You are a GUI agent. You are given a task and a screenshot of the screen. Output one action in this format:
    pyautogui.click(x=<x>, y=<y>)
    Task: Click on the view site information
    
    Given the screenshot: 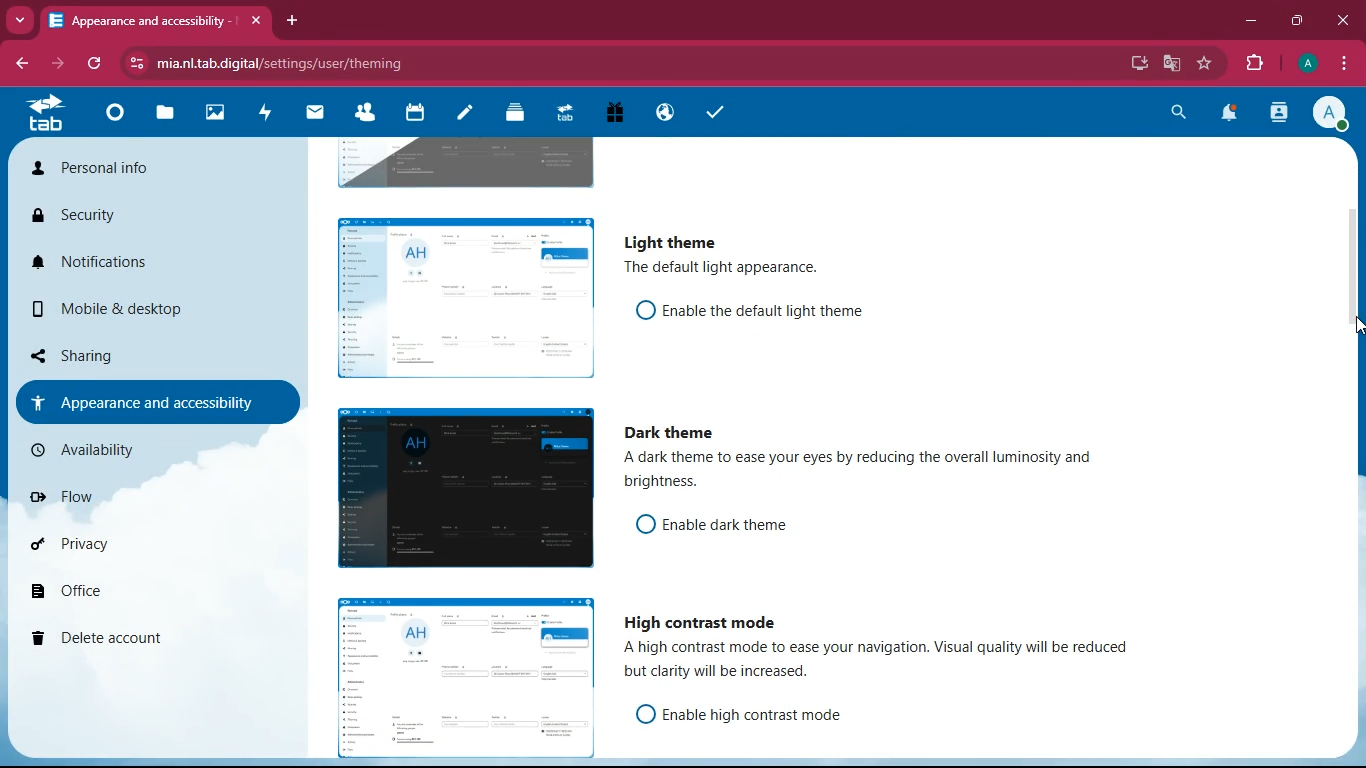 What is the action you would take?
    pyautogui.click(x=134, y=64)
    